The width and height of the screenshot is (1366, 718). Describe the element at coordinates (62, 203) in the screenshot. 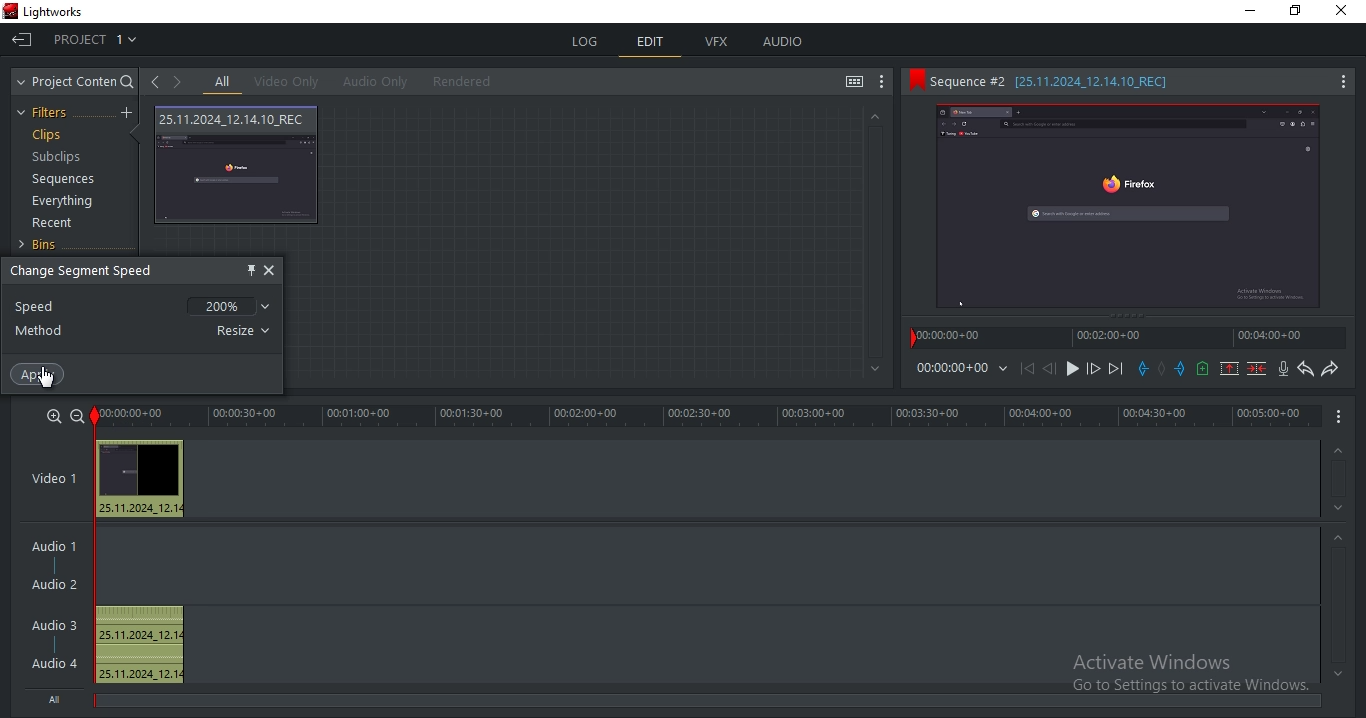

I see `everything` at that location.